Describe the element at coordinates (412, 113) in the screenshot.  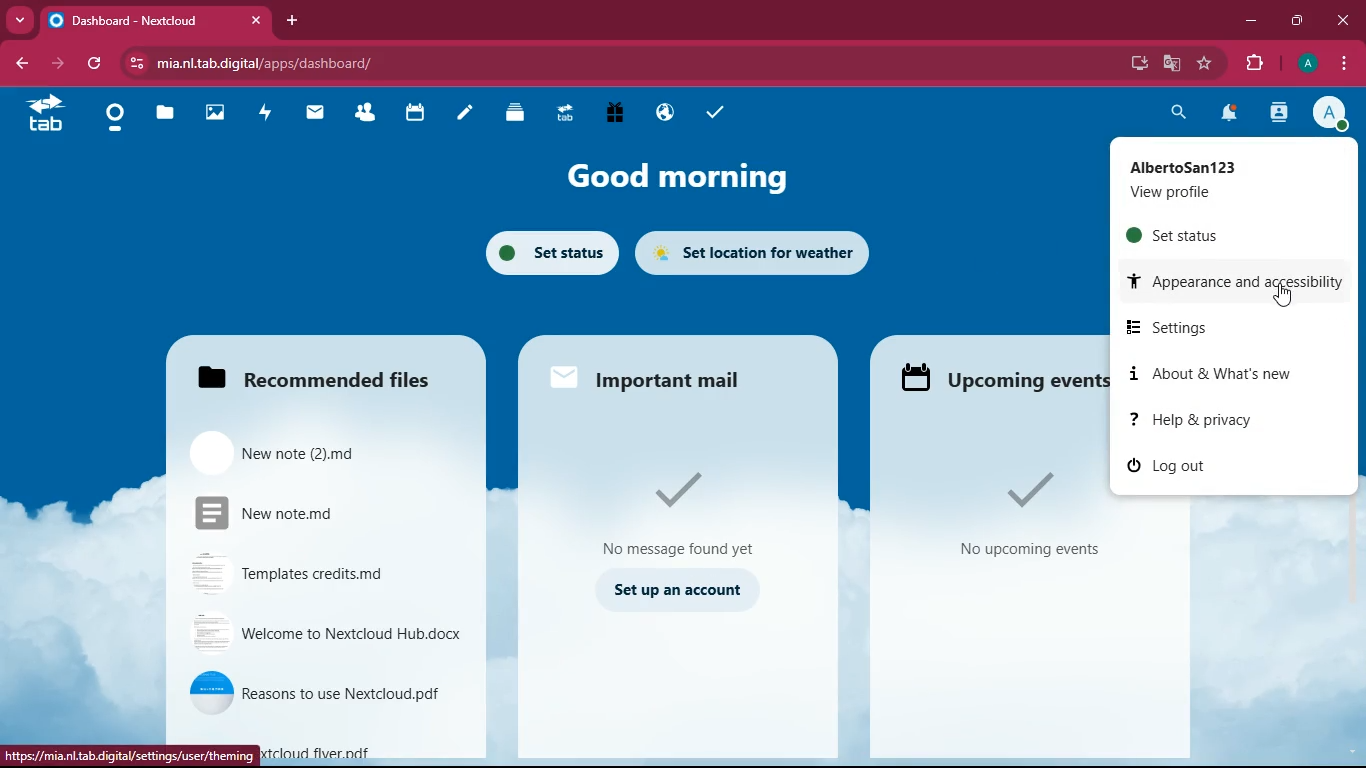
I see `calendar` at that location.